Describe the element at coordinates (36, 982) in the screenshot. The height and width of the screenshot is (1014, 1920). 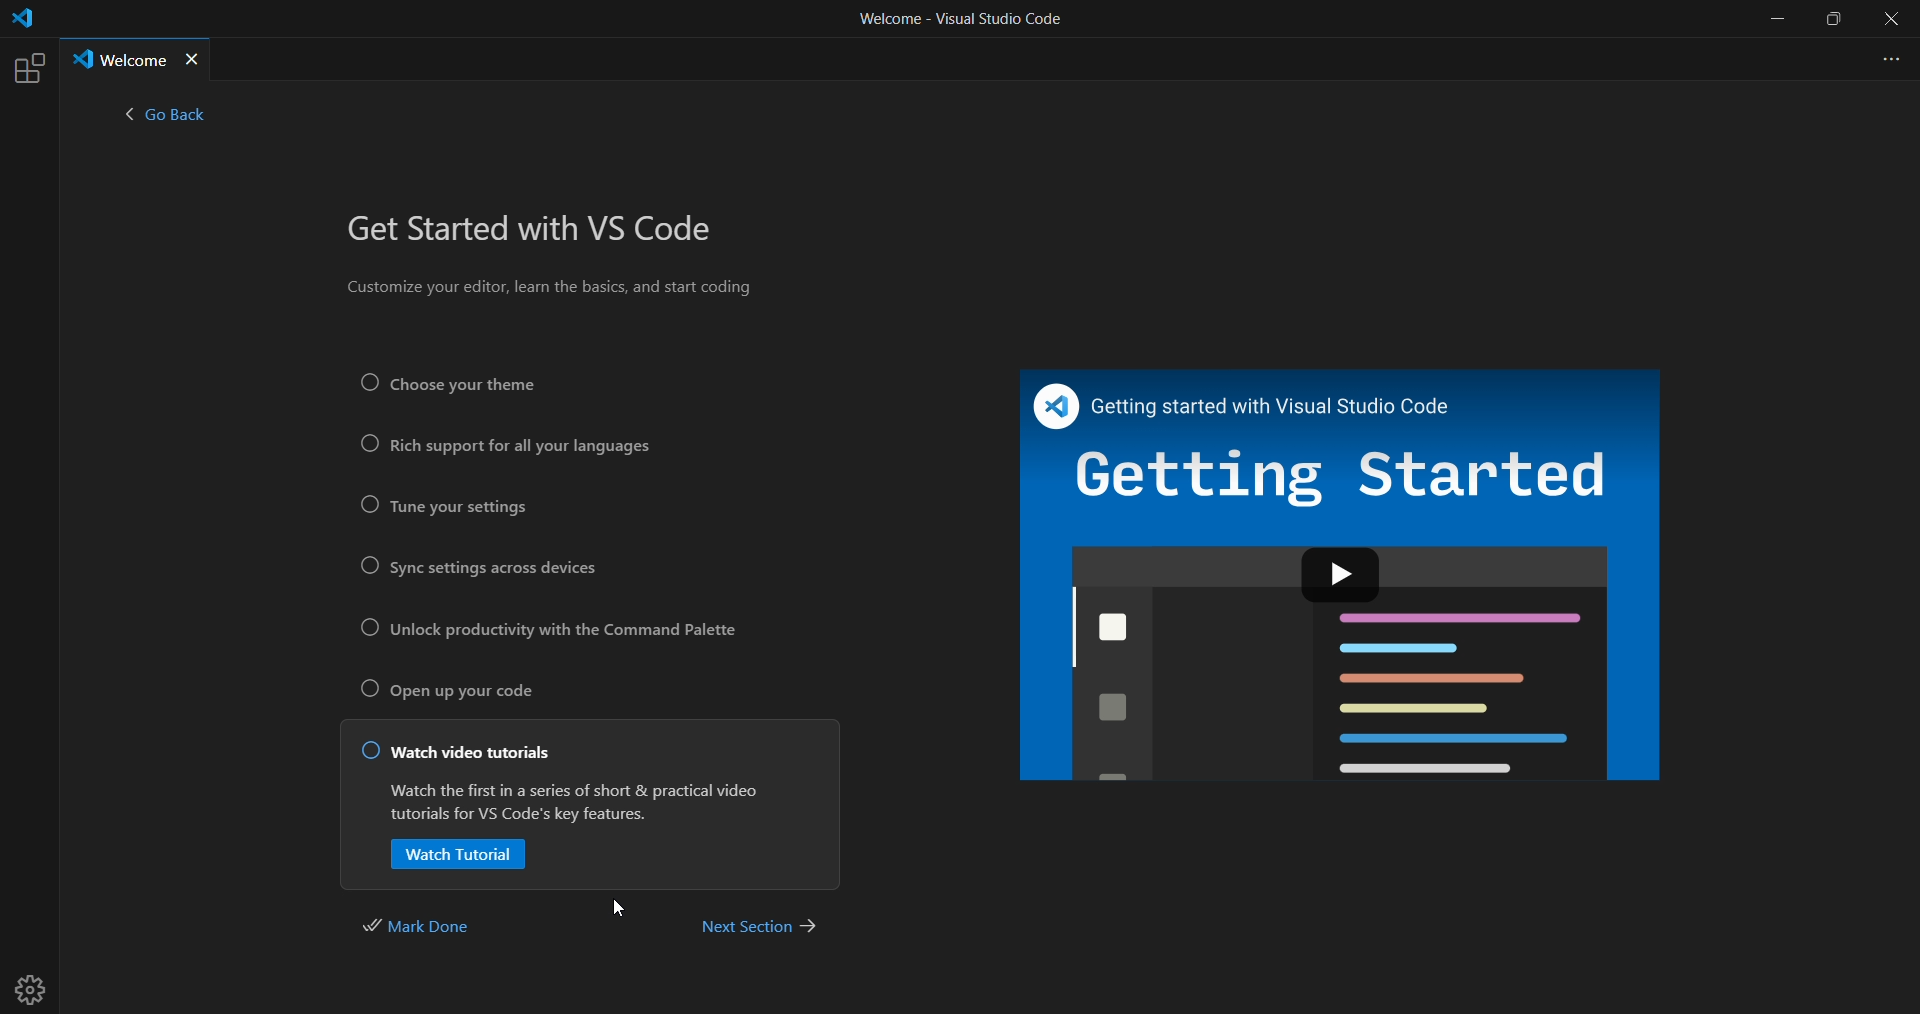
I see `settings` at that location.